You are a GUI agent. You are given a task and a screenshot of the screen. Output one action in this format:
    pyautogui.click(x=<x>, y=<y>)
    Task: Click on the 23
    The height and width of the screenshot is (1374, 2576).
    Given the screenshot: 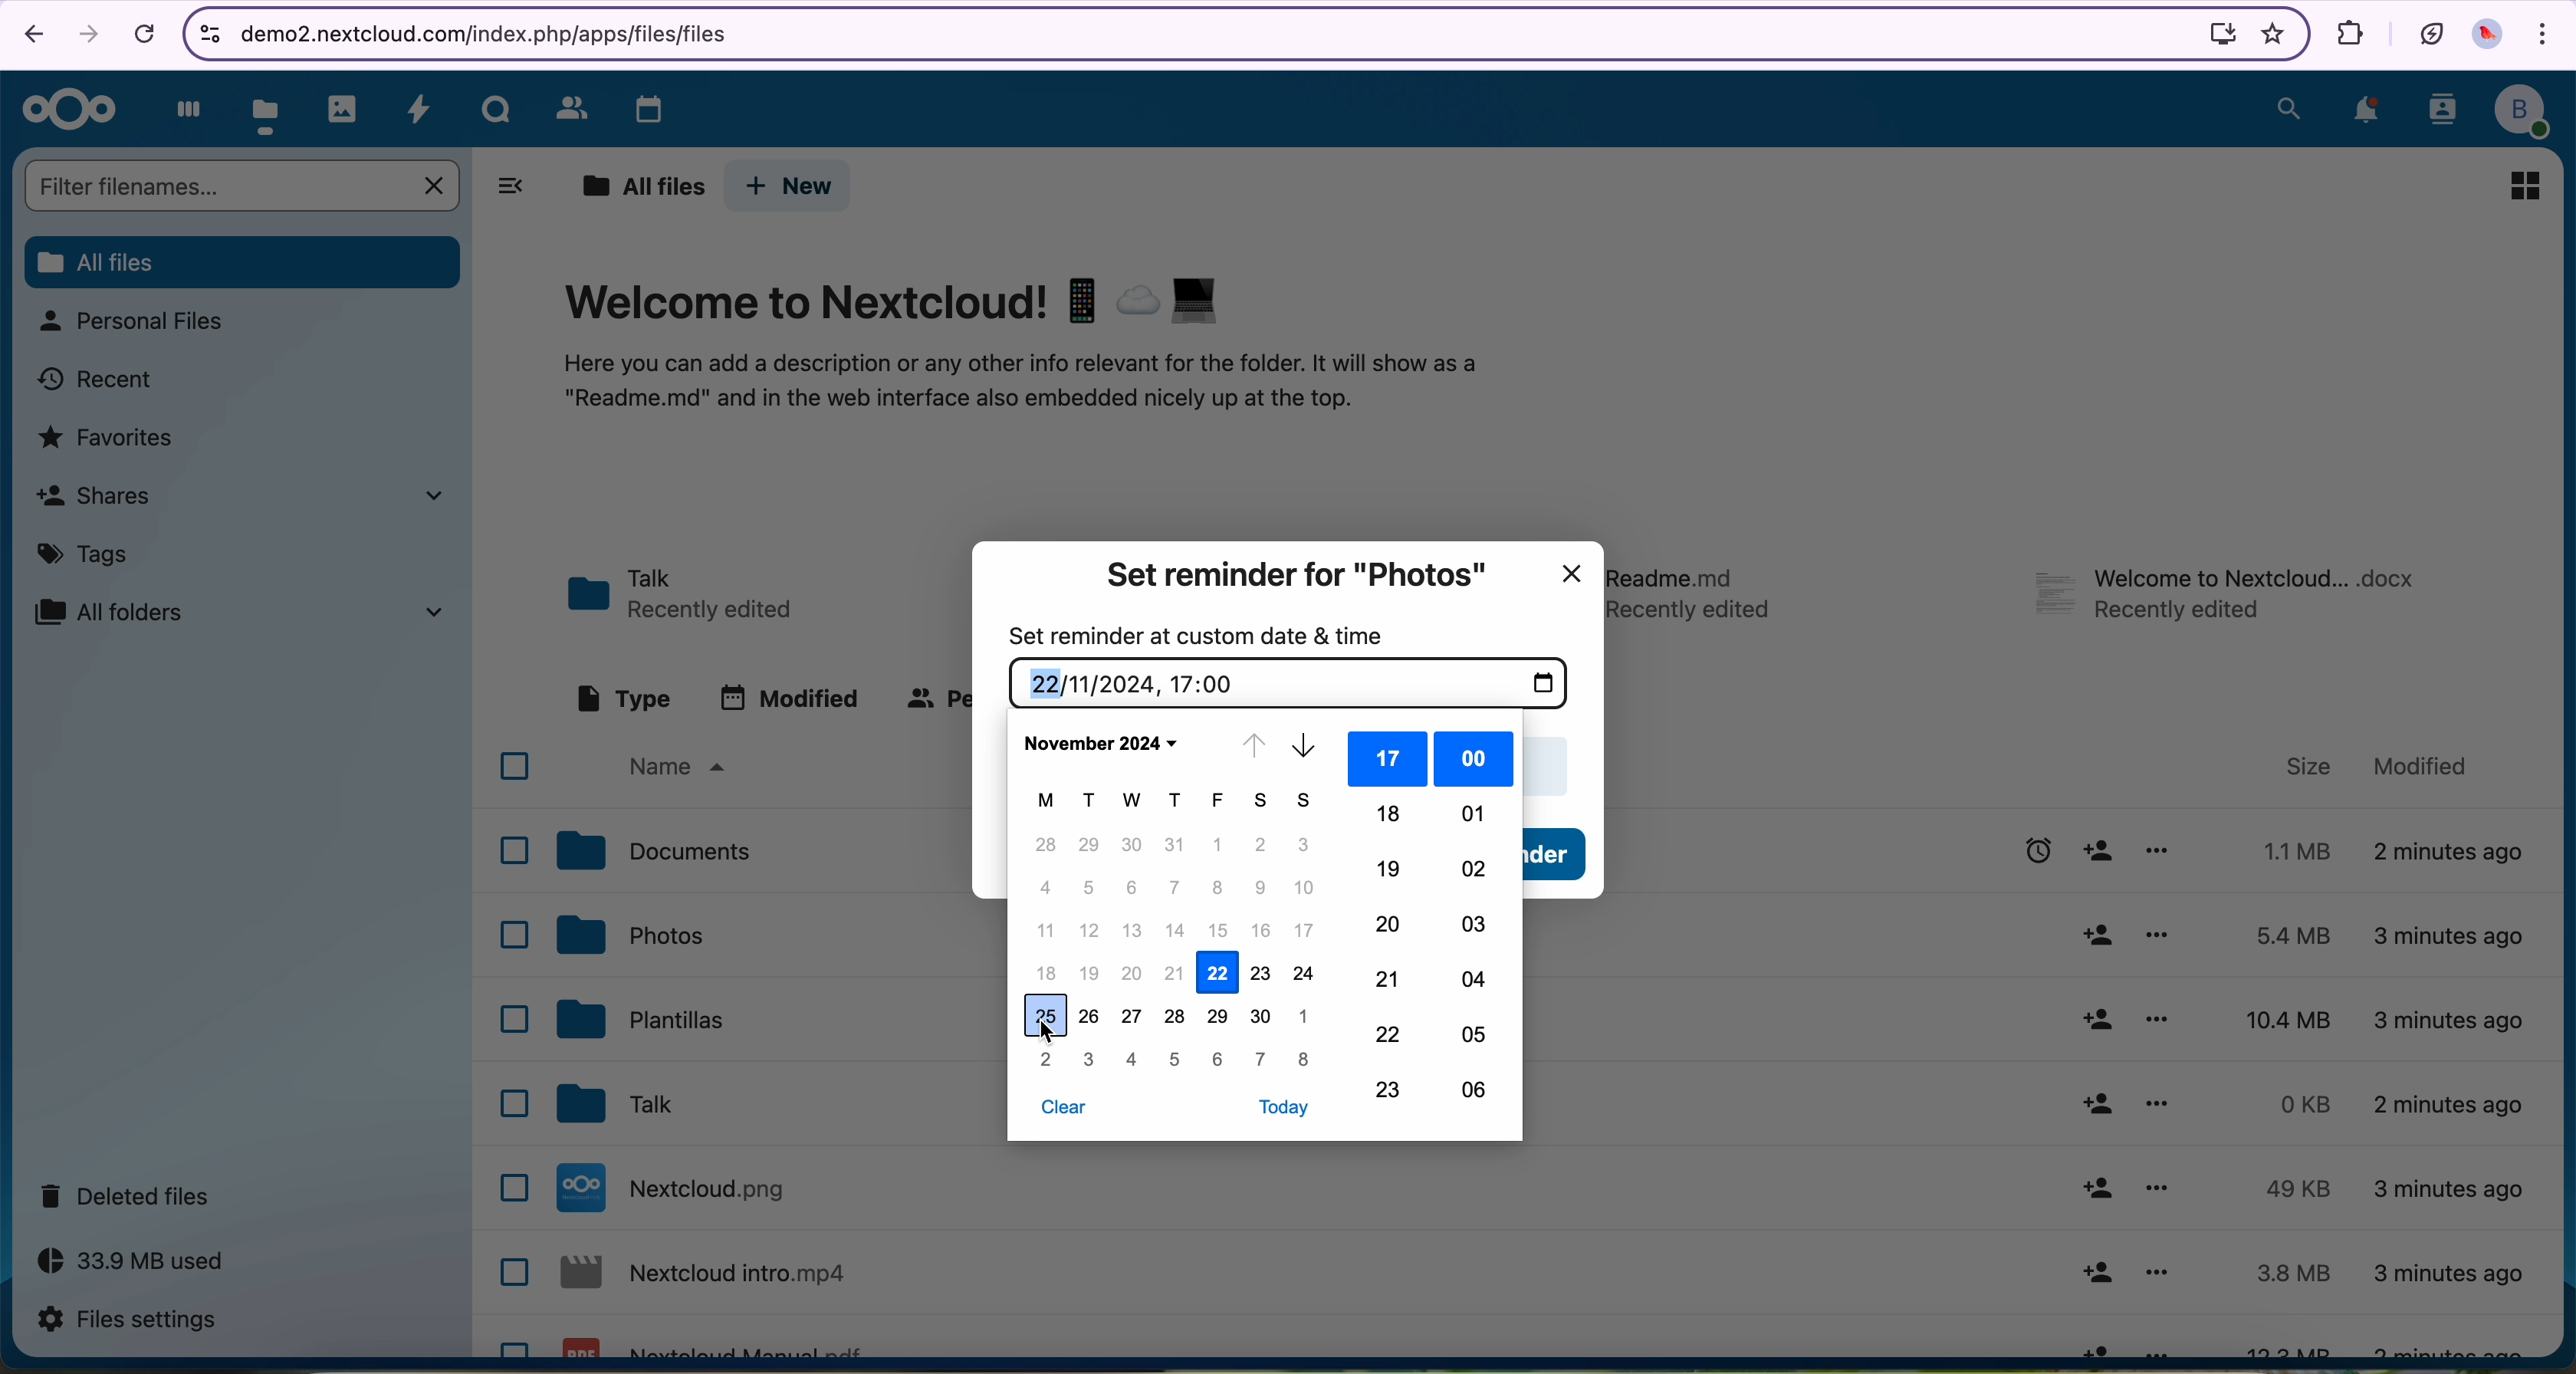 What is the action you would take?
    pyautogui.click(x=1260, y=978)
    